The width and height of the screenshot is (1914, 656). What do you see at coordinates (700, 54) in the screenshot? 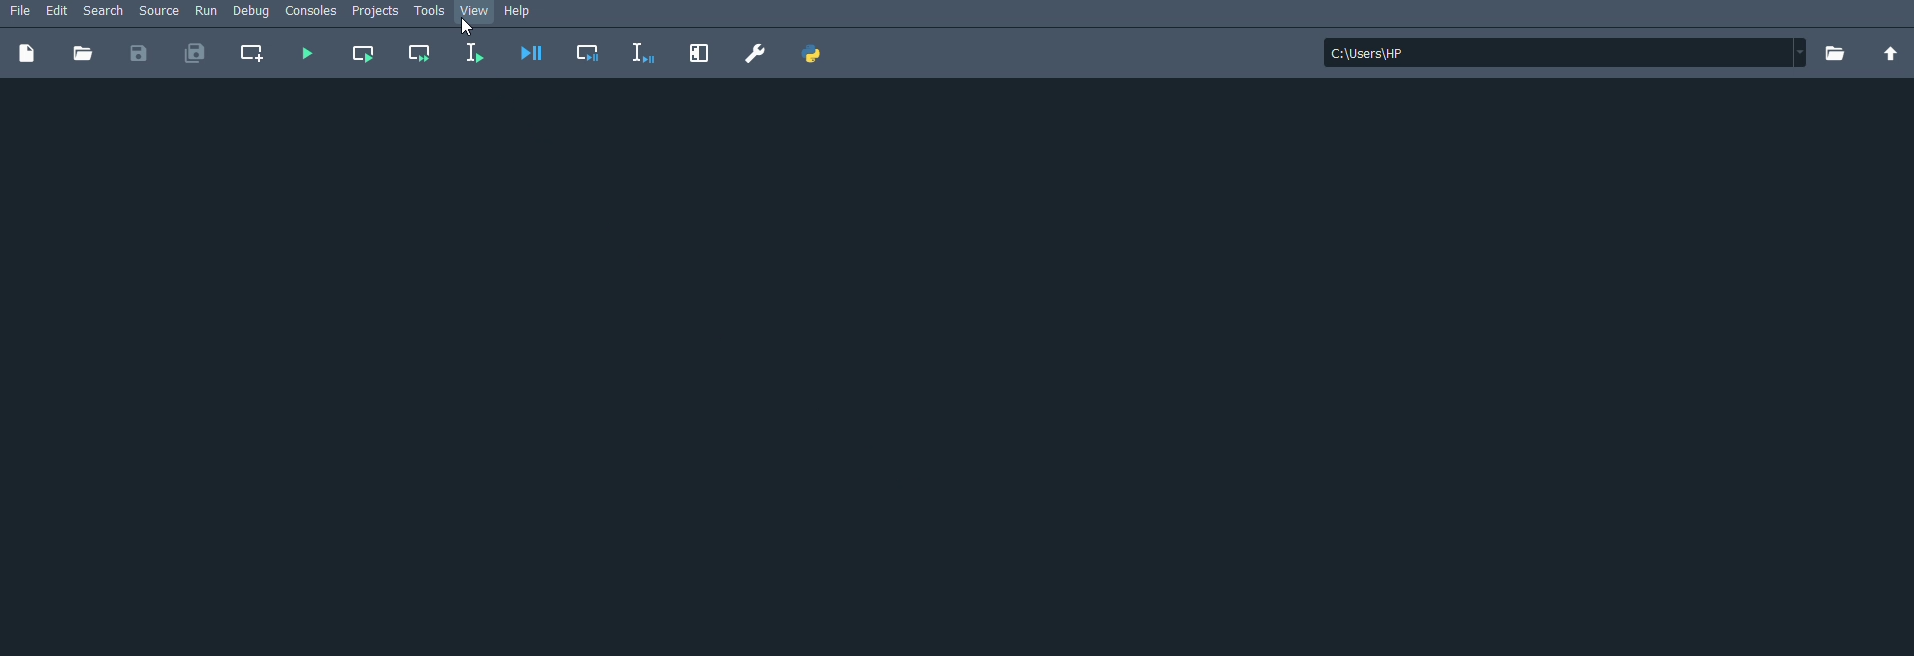
I see `Maximize current pane` at bounding box center [700, 54].